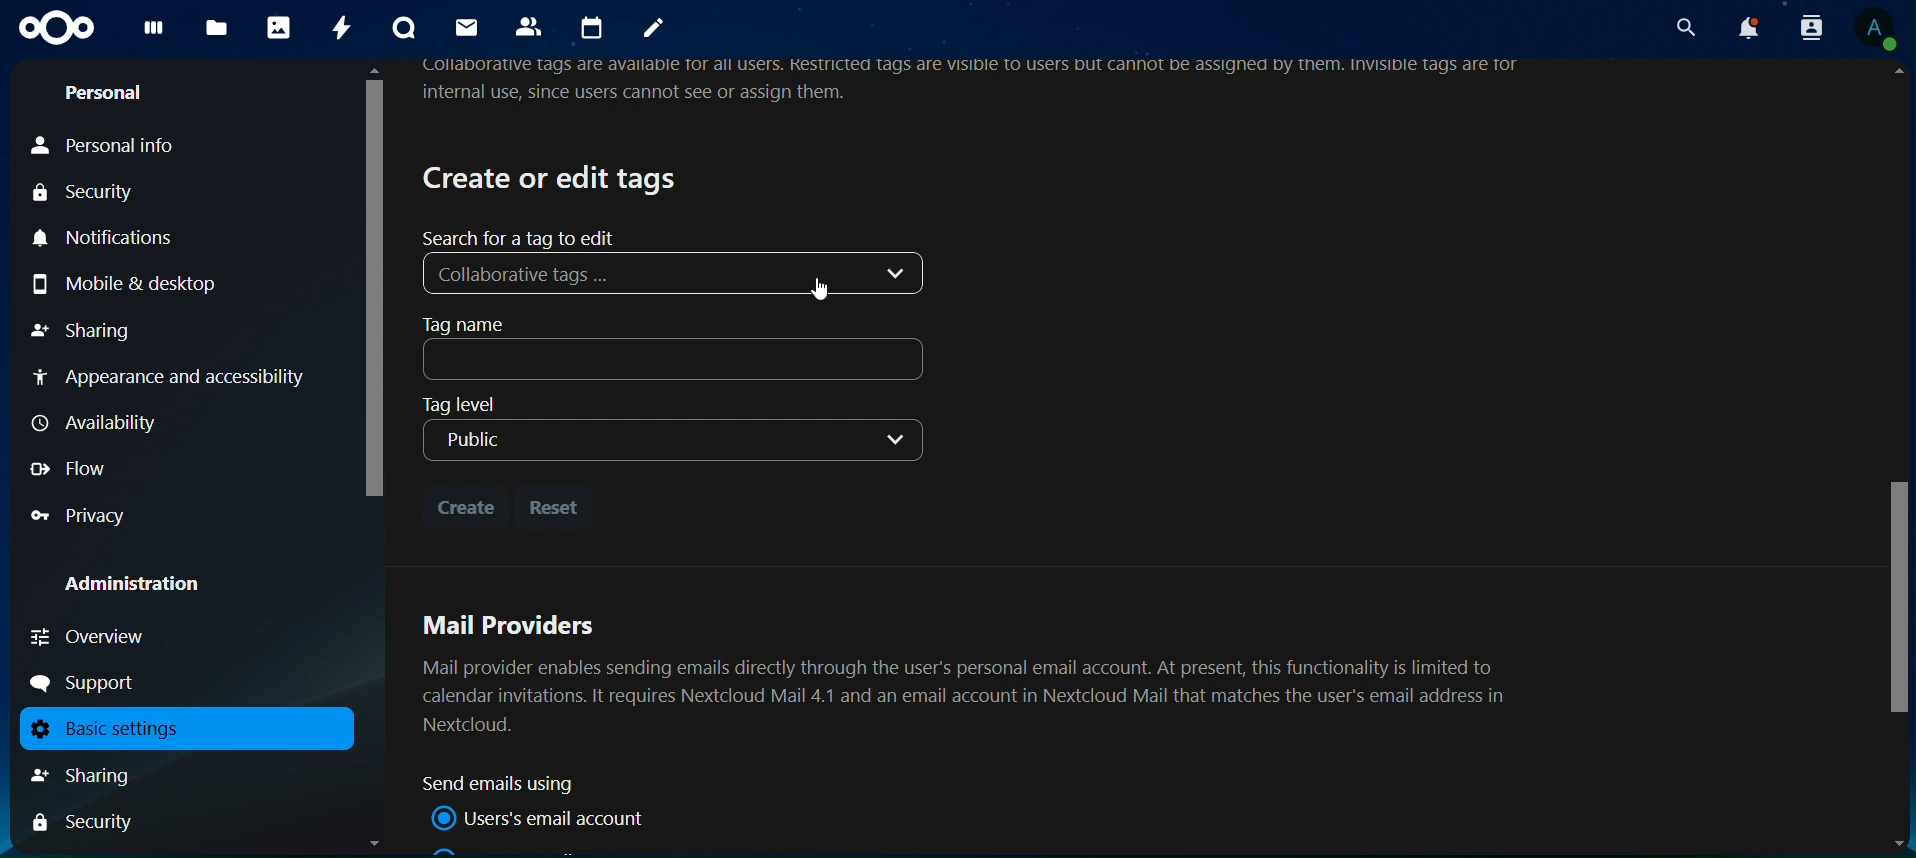 This screenshot has height=858, width=1916. I want to click on View Profile, so click(1878, 32).